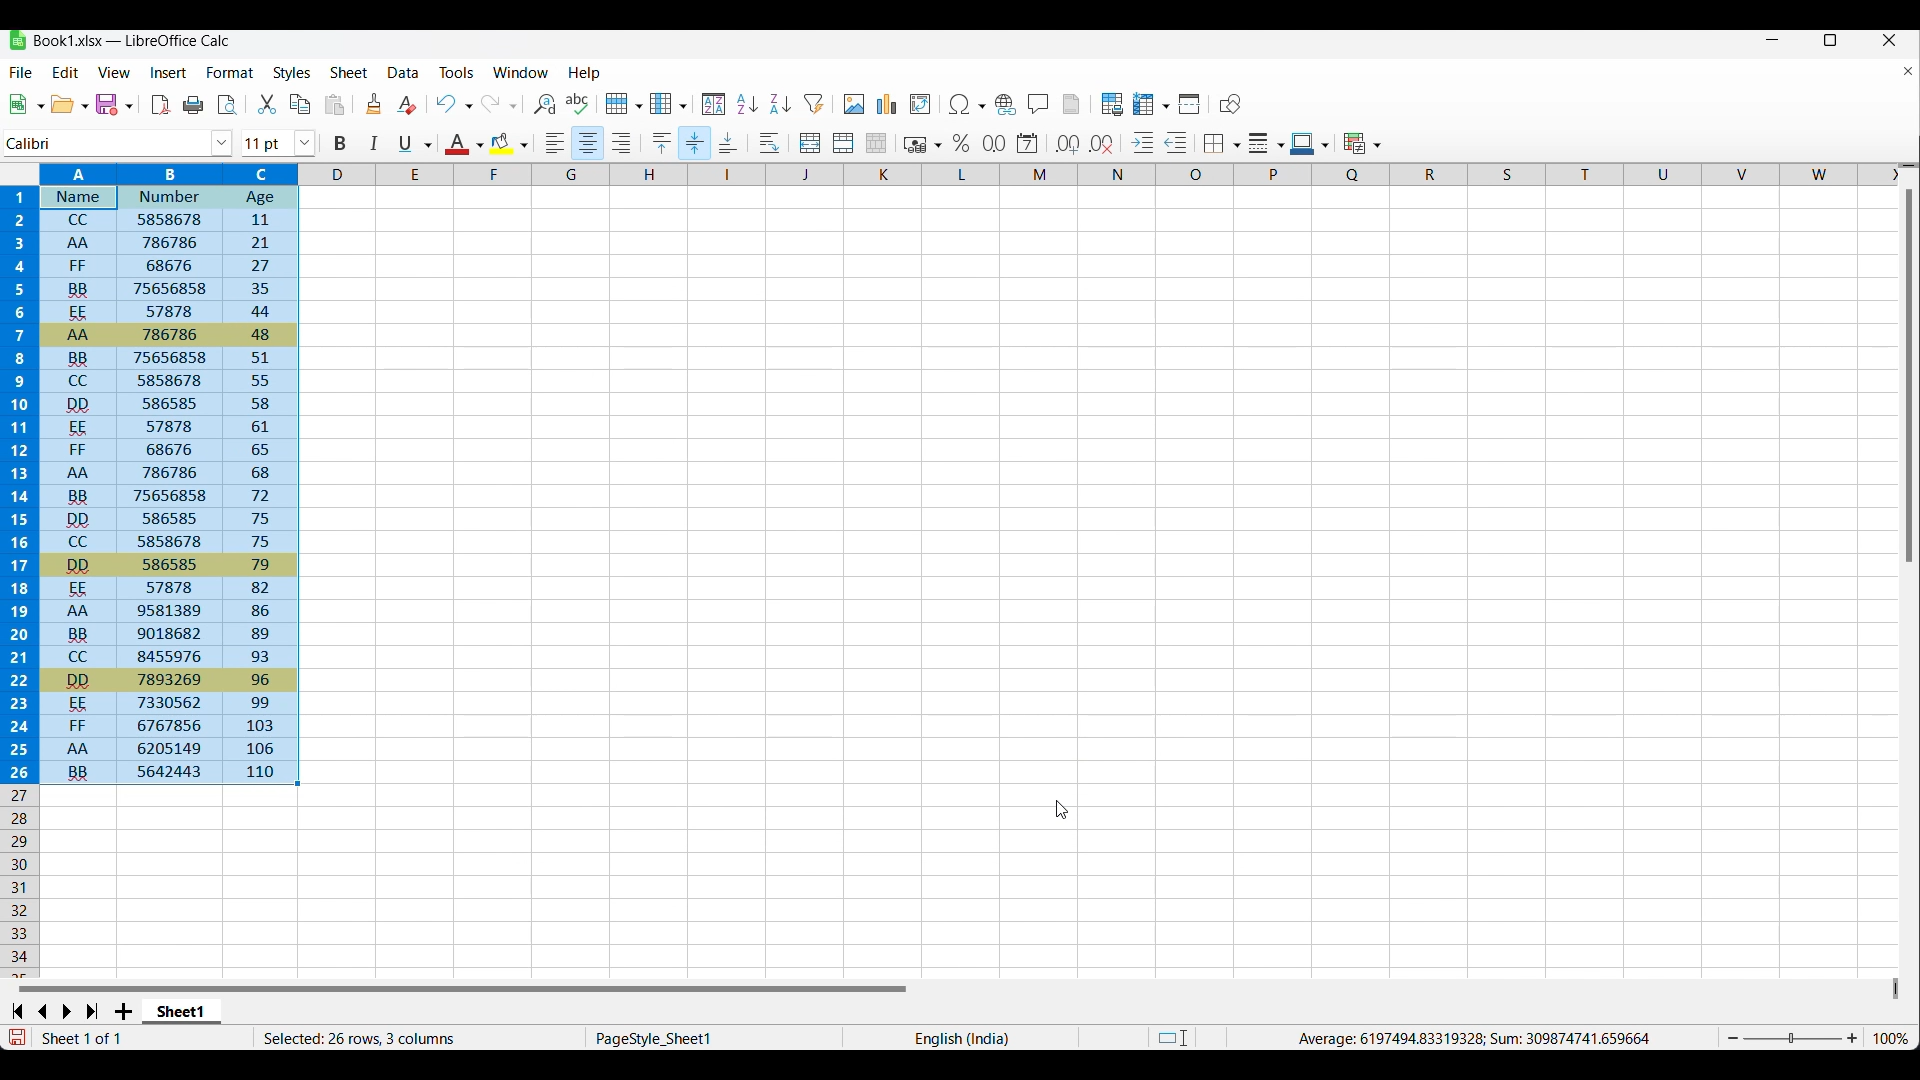 This screenshot has width=1920, height=1080. What do you see at coordinates (1066, 814) in the screenshot?
I see `cursor` at bounding box center [1066, 814].